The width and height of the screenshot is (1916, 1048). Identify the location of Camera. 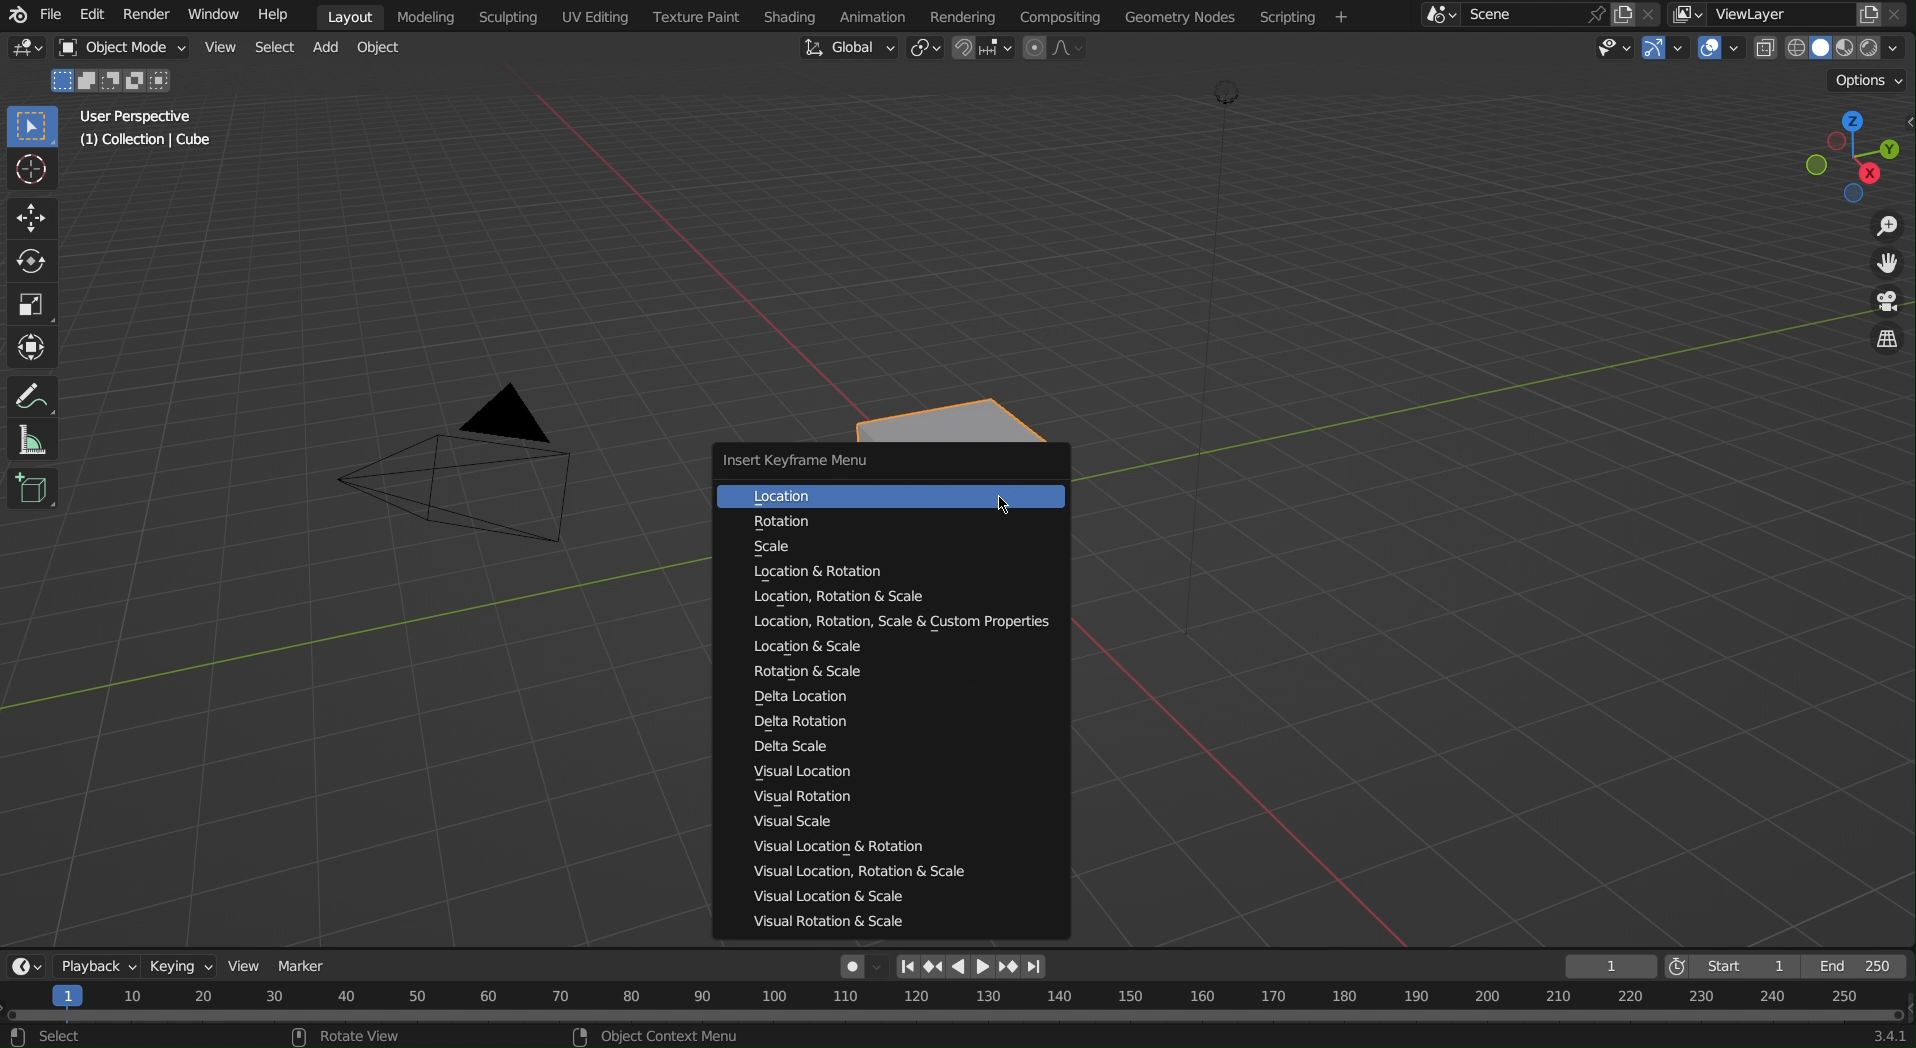
(464, 476).